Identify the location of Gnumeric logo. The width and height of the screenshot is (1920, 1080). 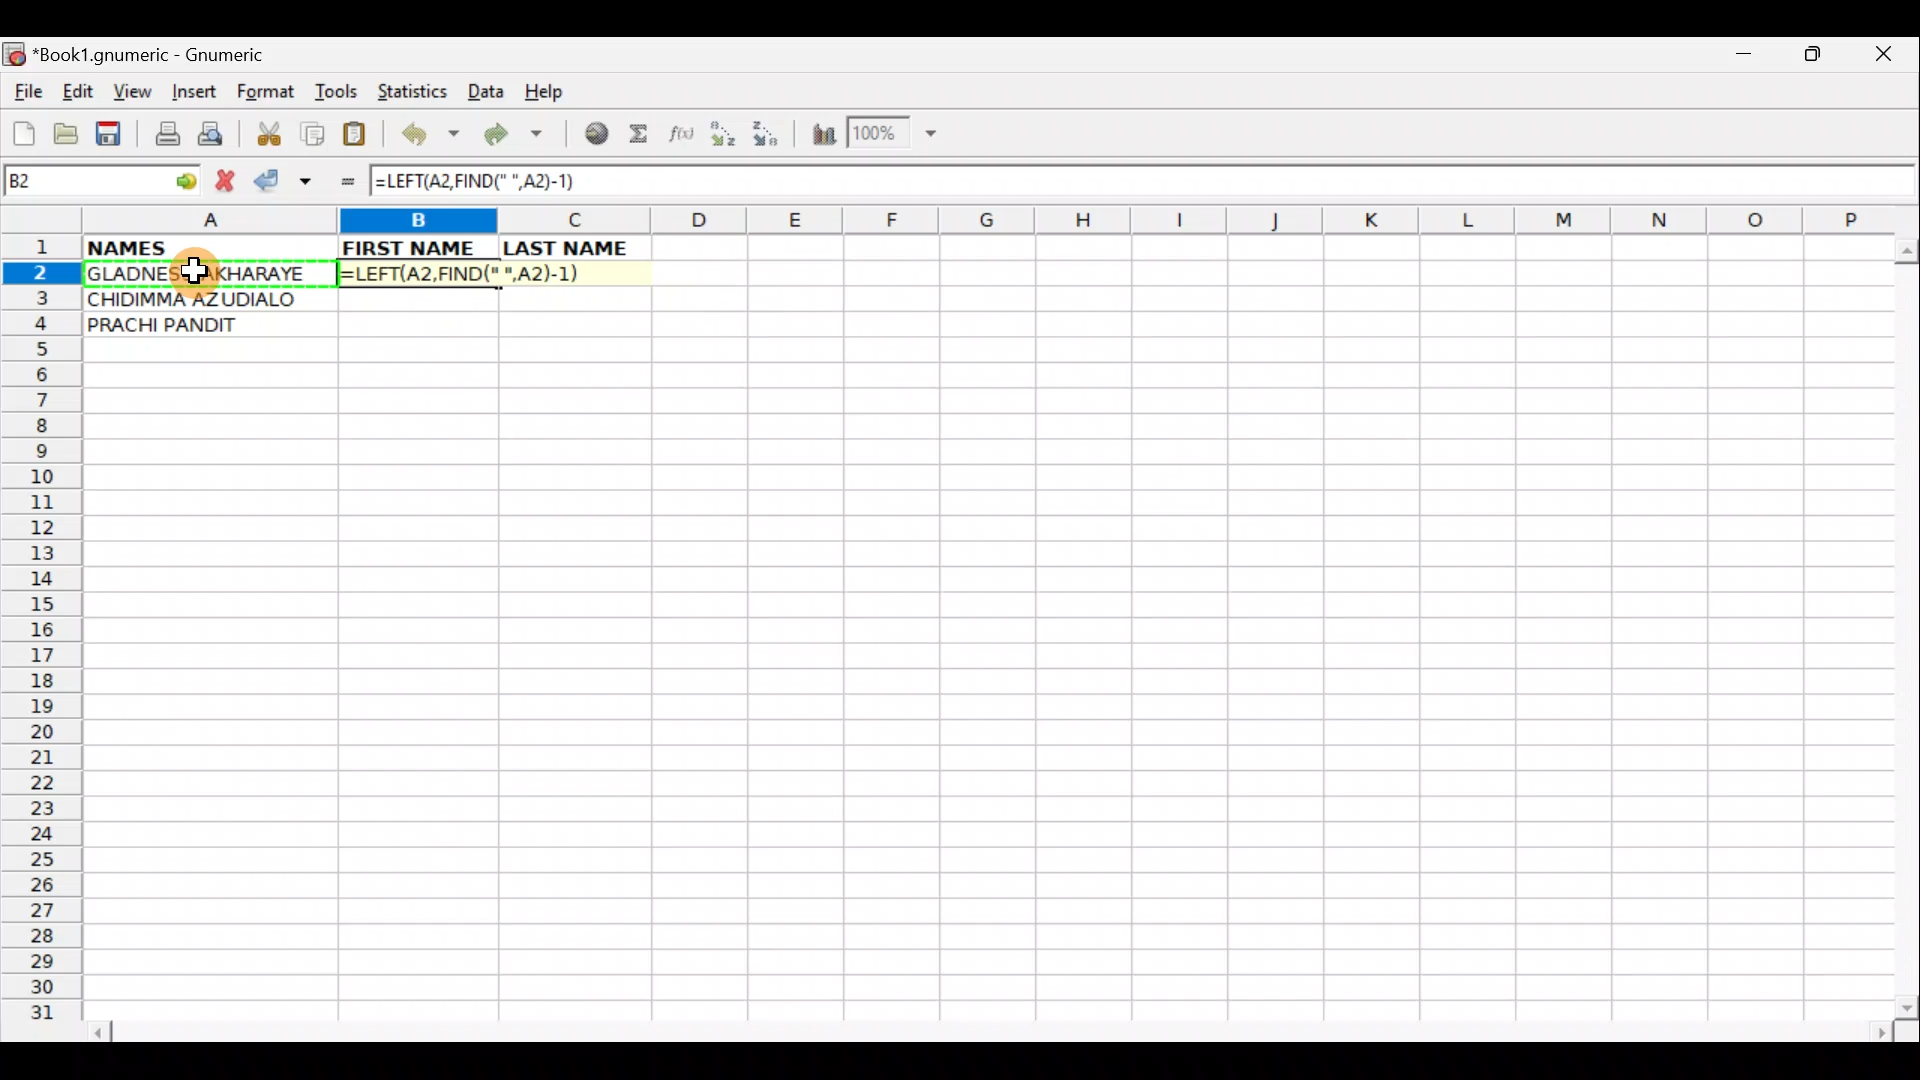
(14, 56).